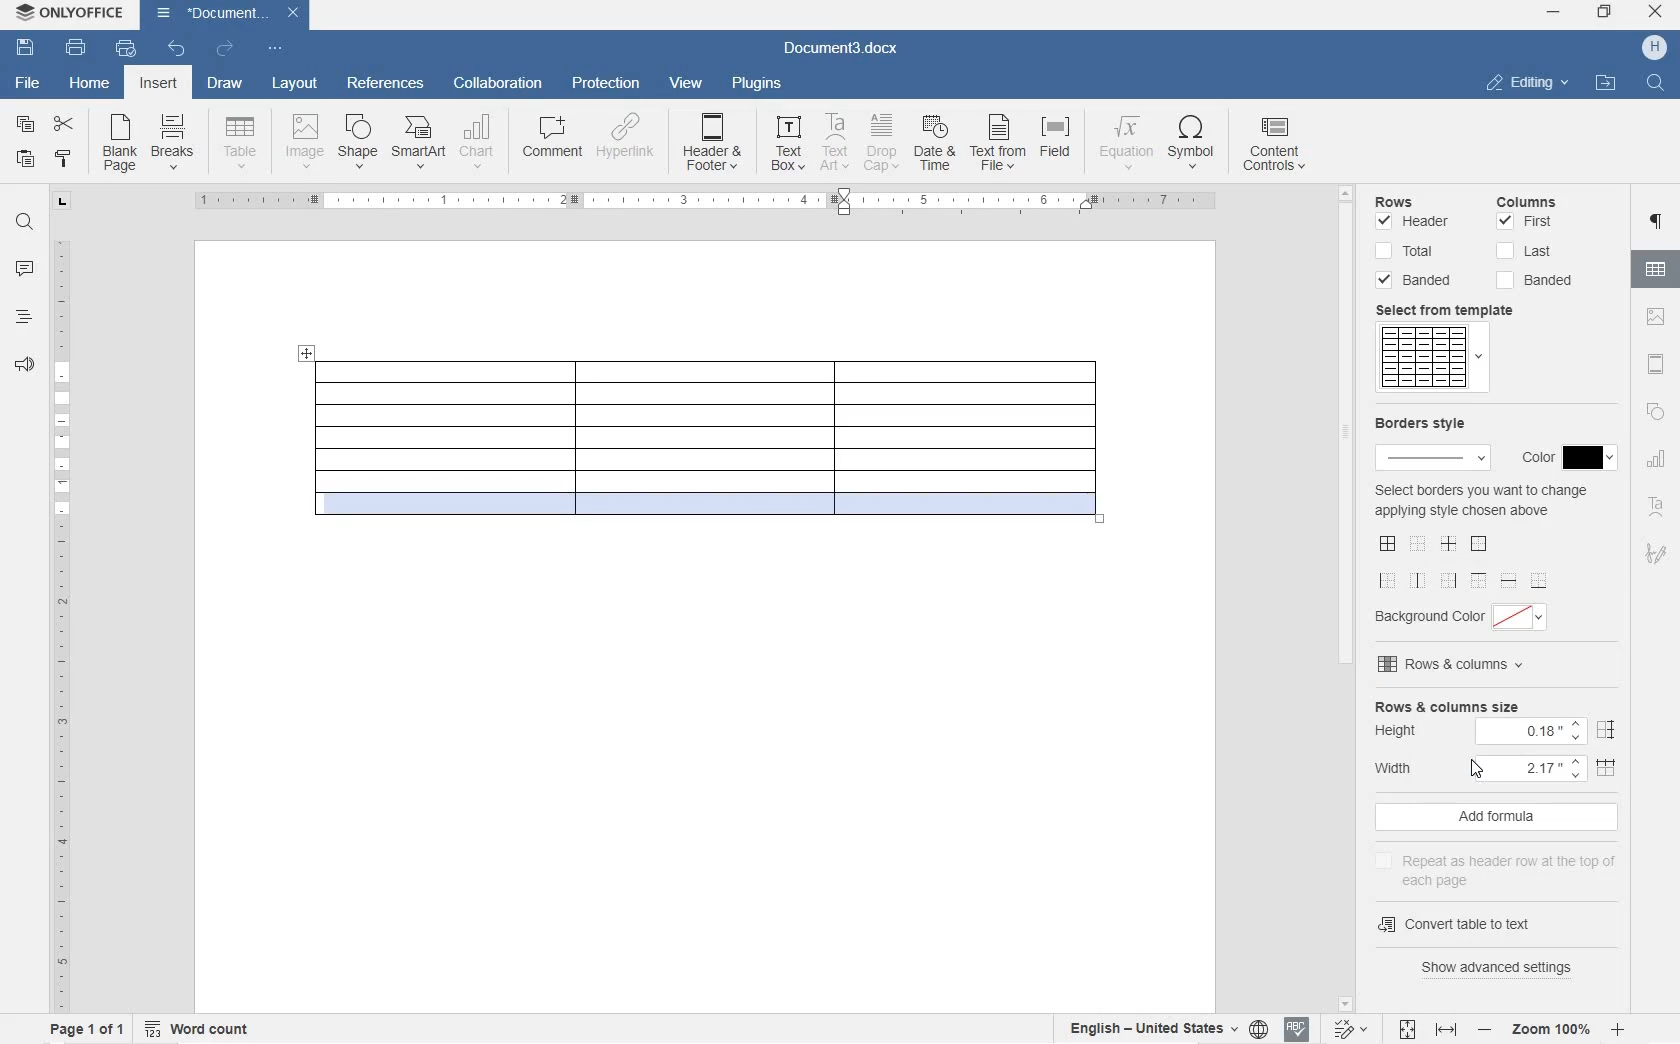 The height and width of the screenshot is (1044, 1680). Describe the element at coordinates (1549, 1029) in the screenshot. I see `ZOOM OUT OR IN` at that location.